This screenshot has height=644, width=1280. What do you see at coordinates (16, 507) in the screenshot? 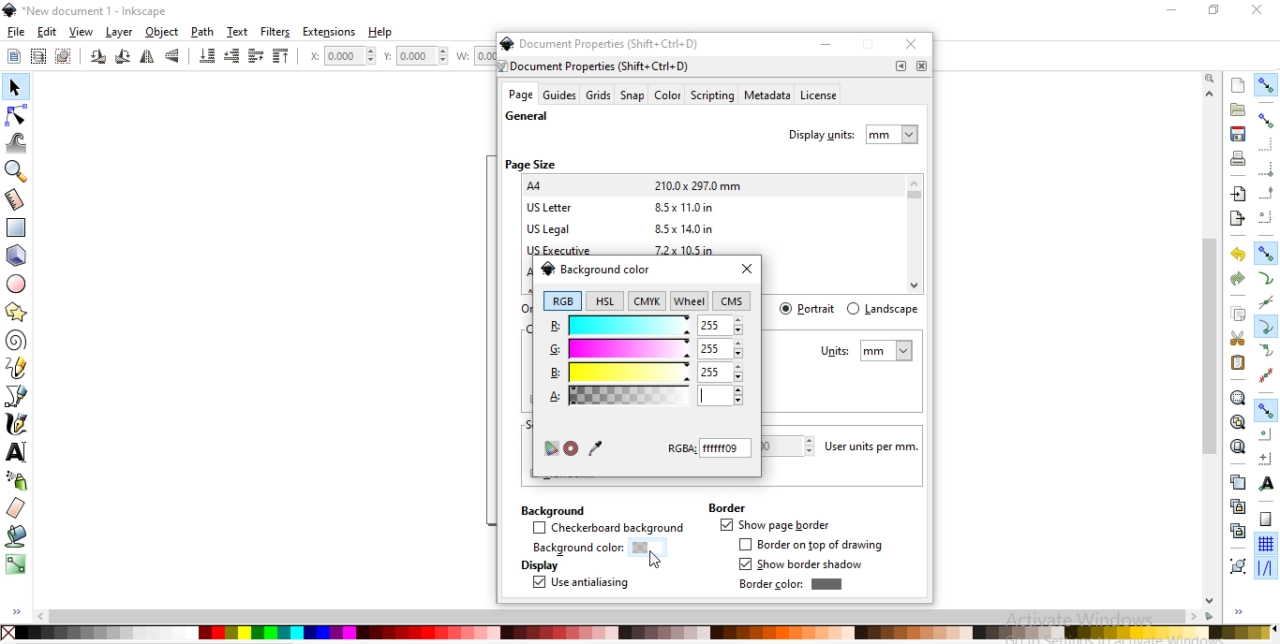
I see `erase existing paths` at bounding box center [16, 507].